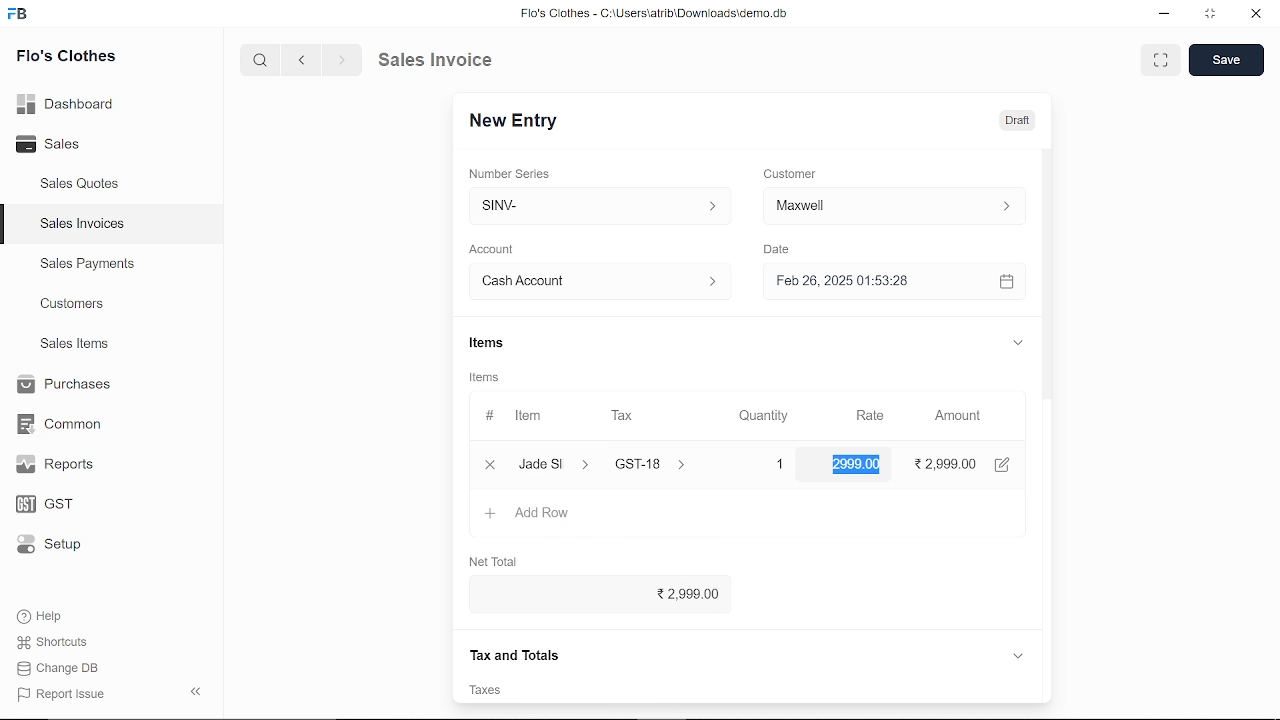 The image size is (1280, 720). Describe the element at coordinates (882, 470) in the screenshot. I see `cursor` at that location.